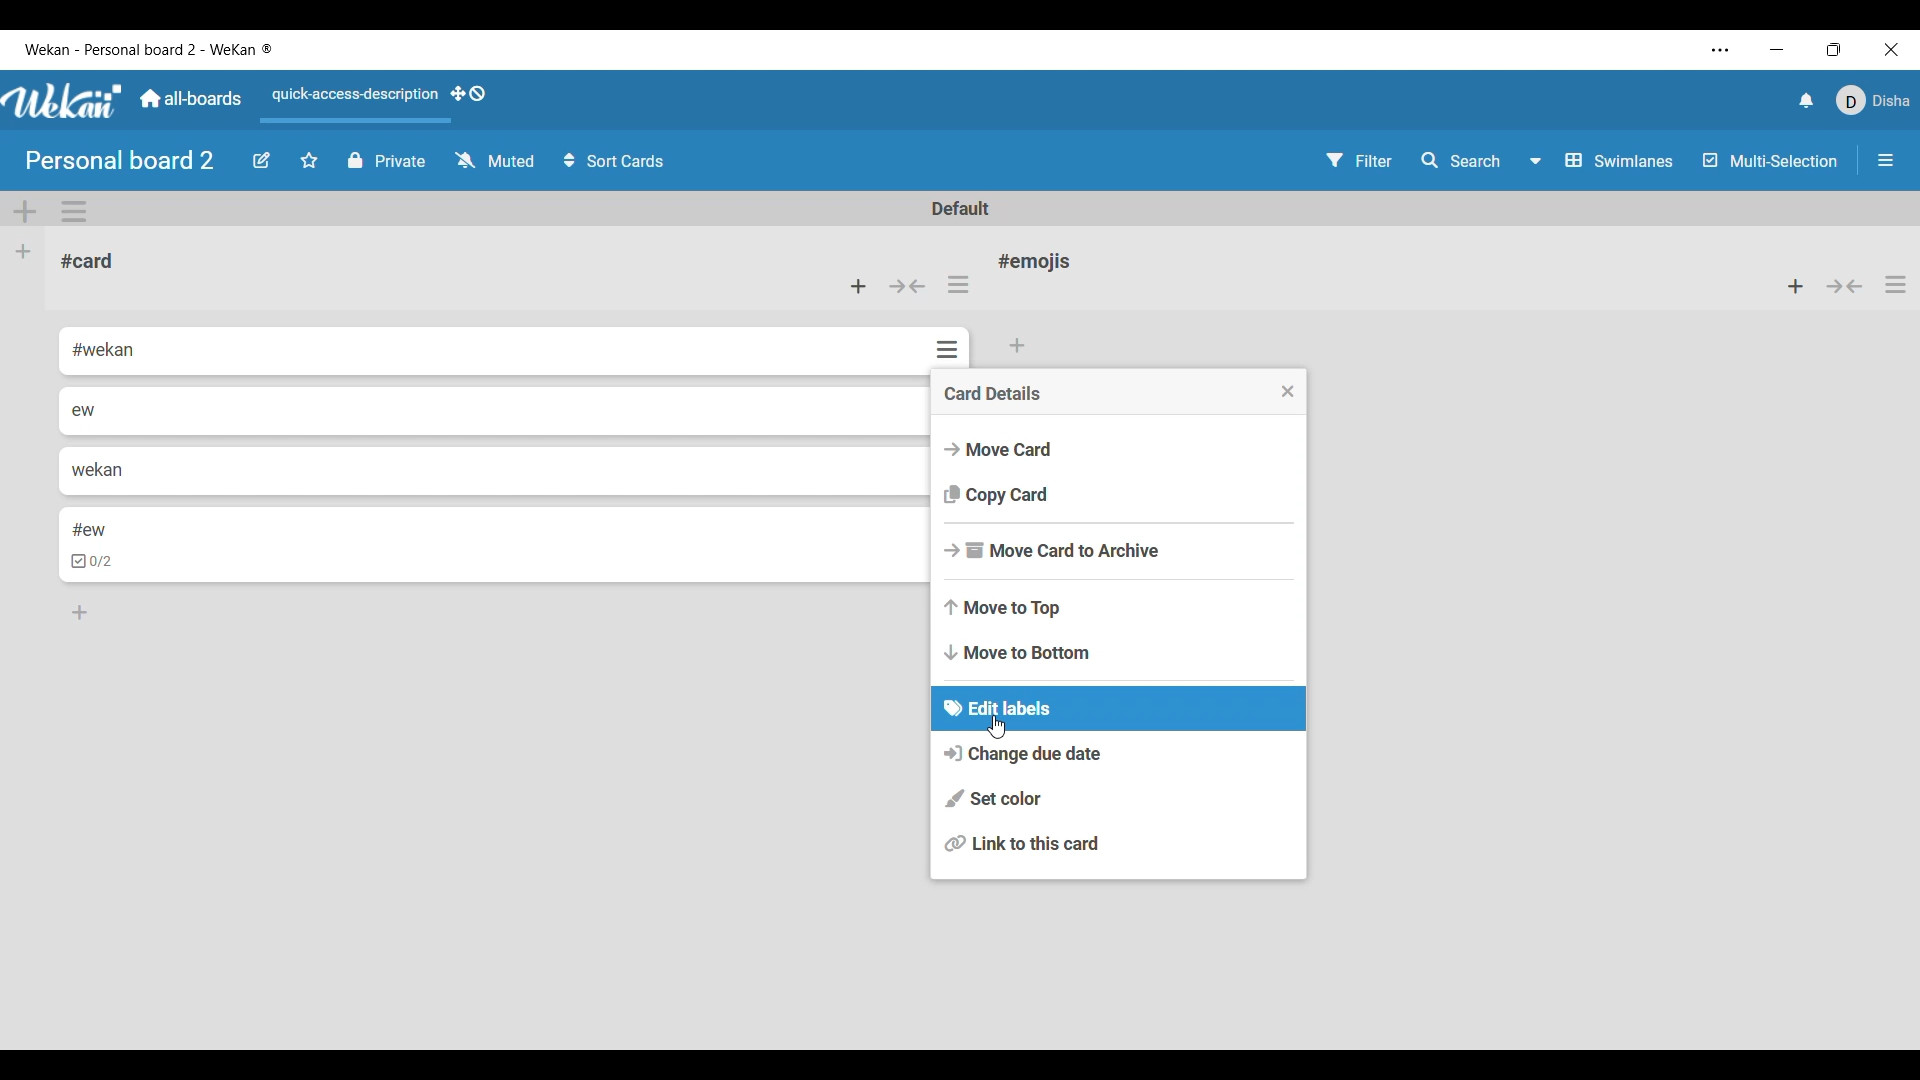  What do you see at coordinates (1721, 50) in the screenshot?
I see `Settings and more` at bounding box center [1721, 50].